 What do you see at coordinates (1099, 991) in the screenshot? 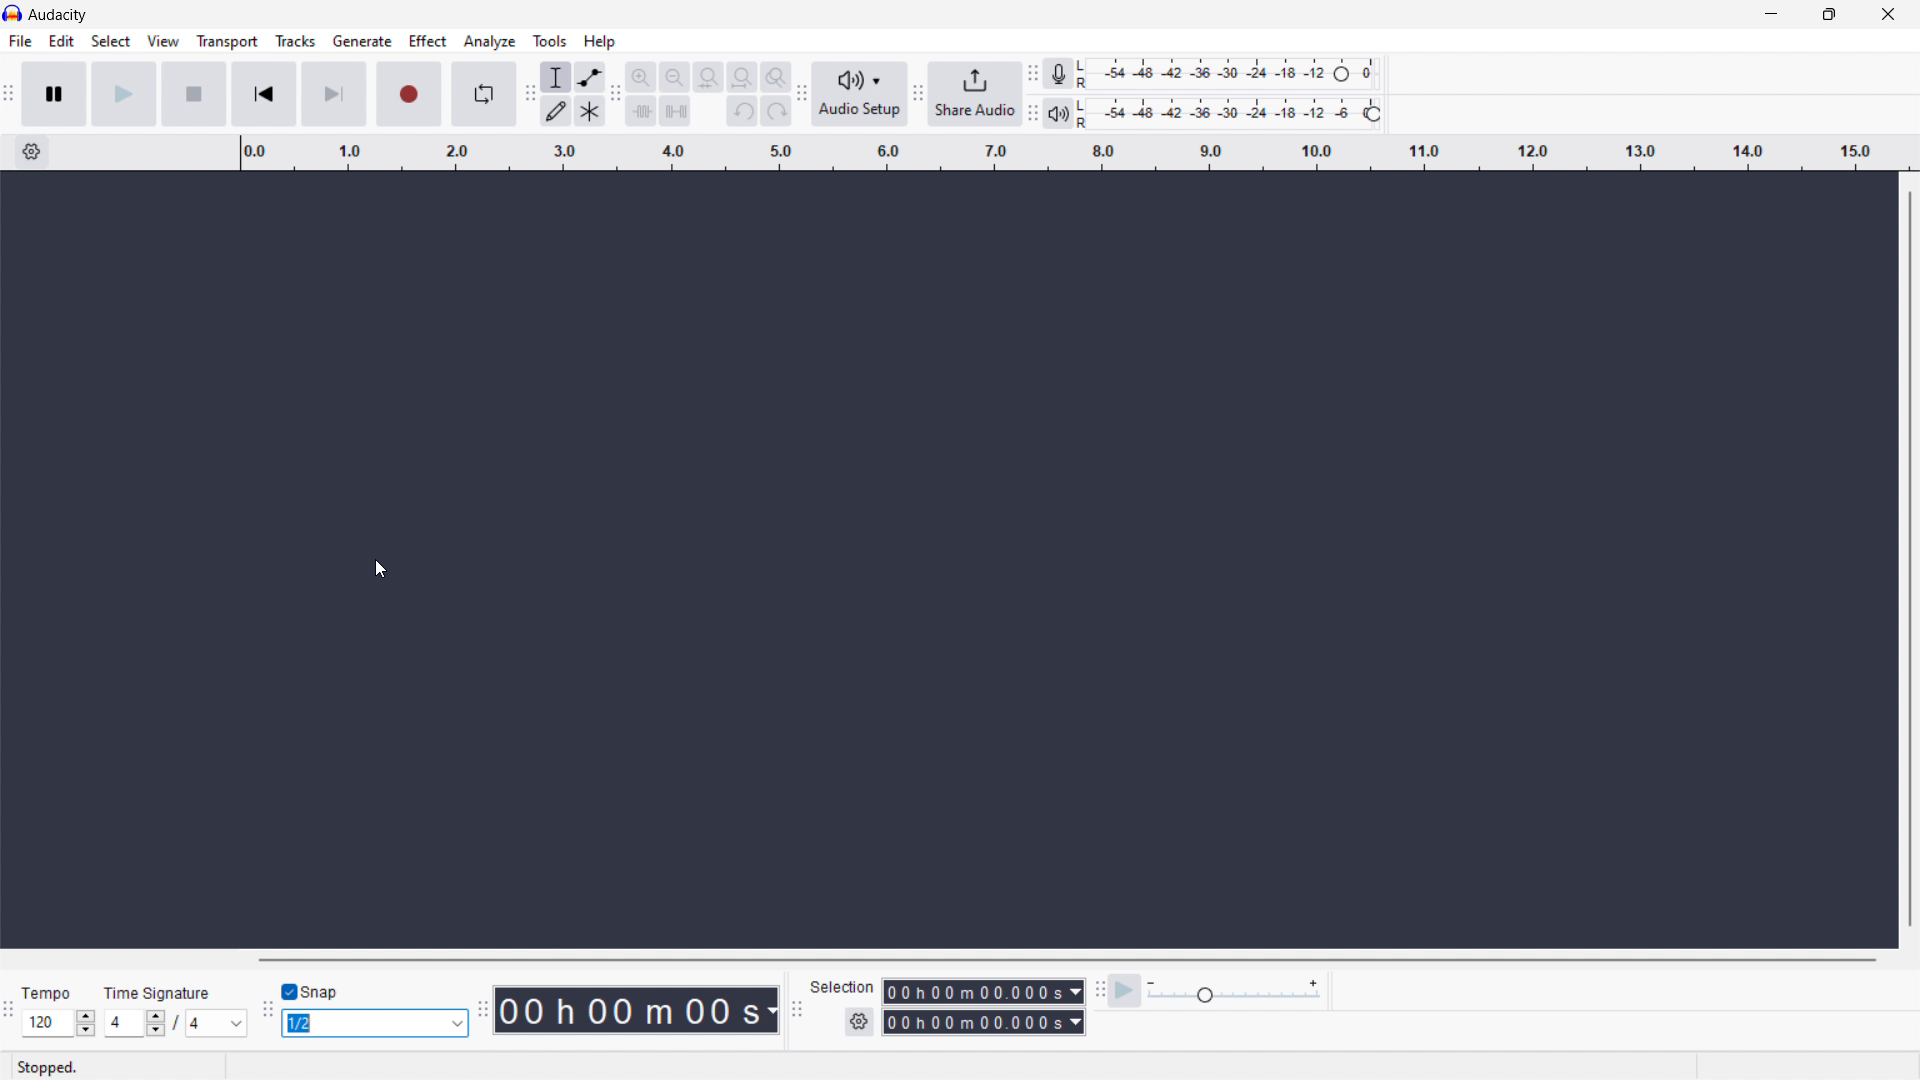
I see `play at speed toolbar` at bounding box center [1099, 991].